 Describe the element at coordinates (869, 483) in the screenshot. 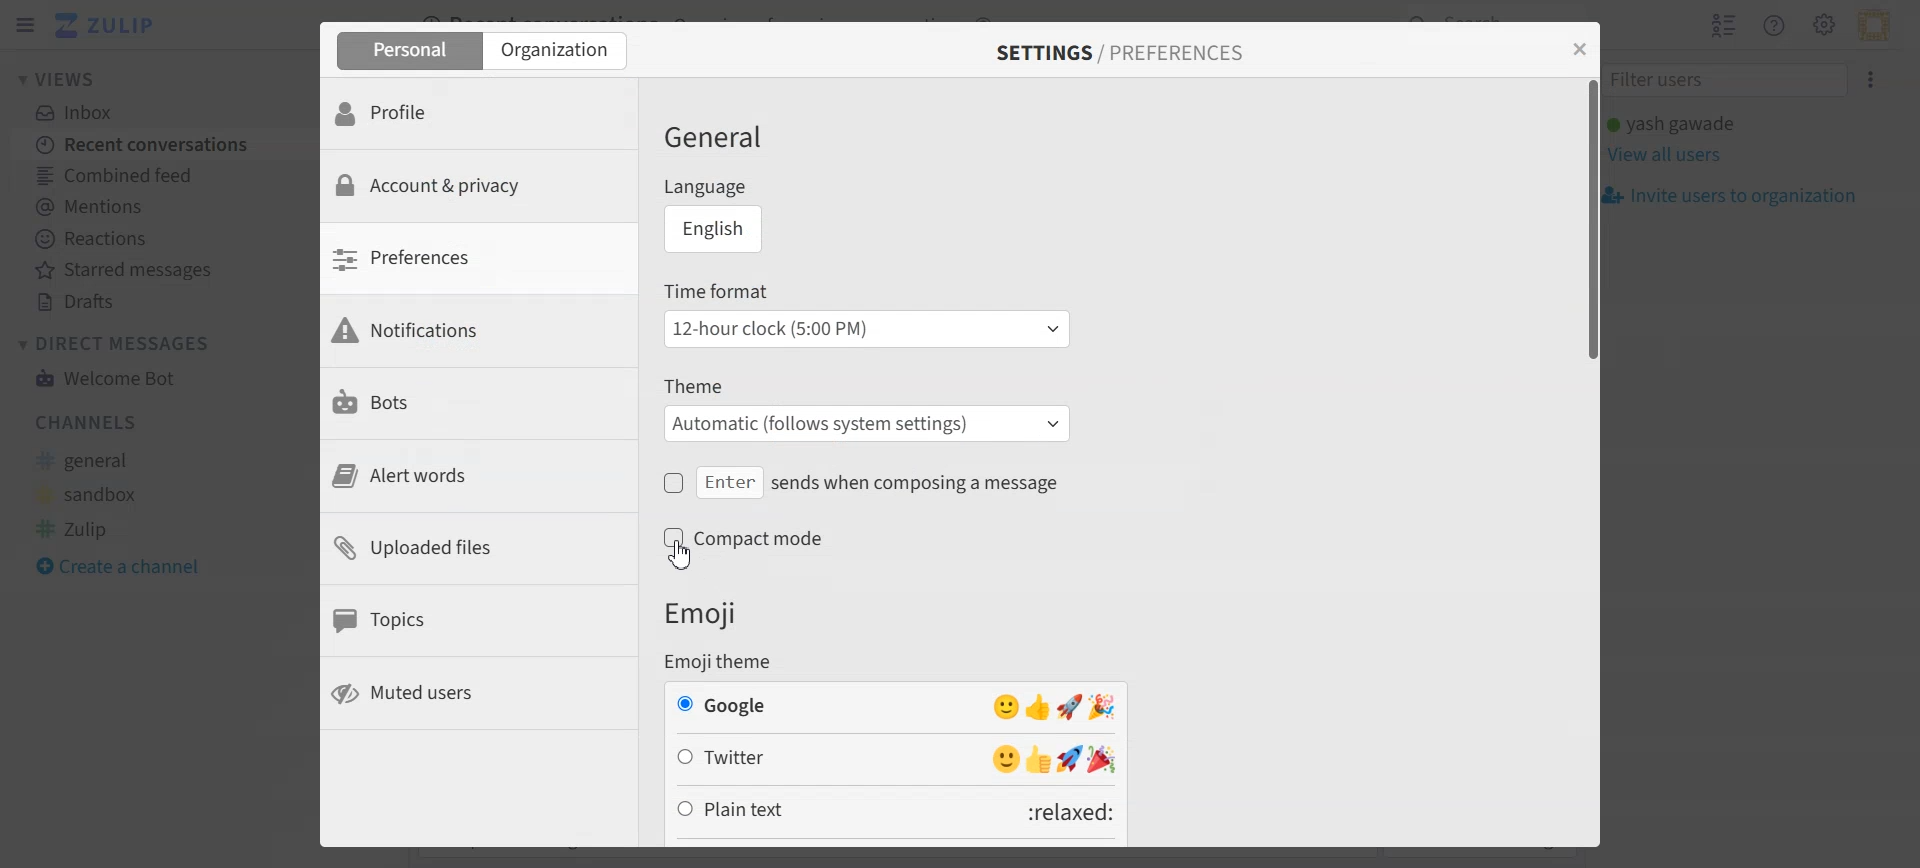

I see `Enter sends when composing a message` at that location.